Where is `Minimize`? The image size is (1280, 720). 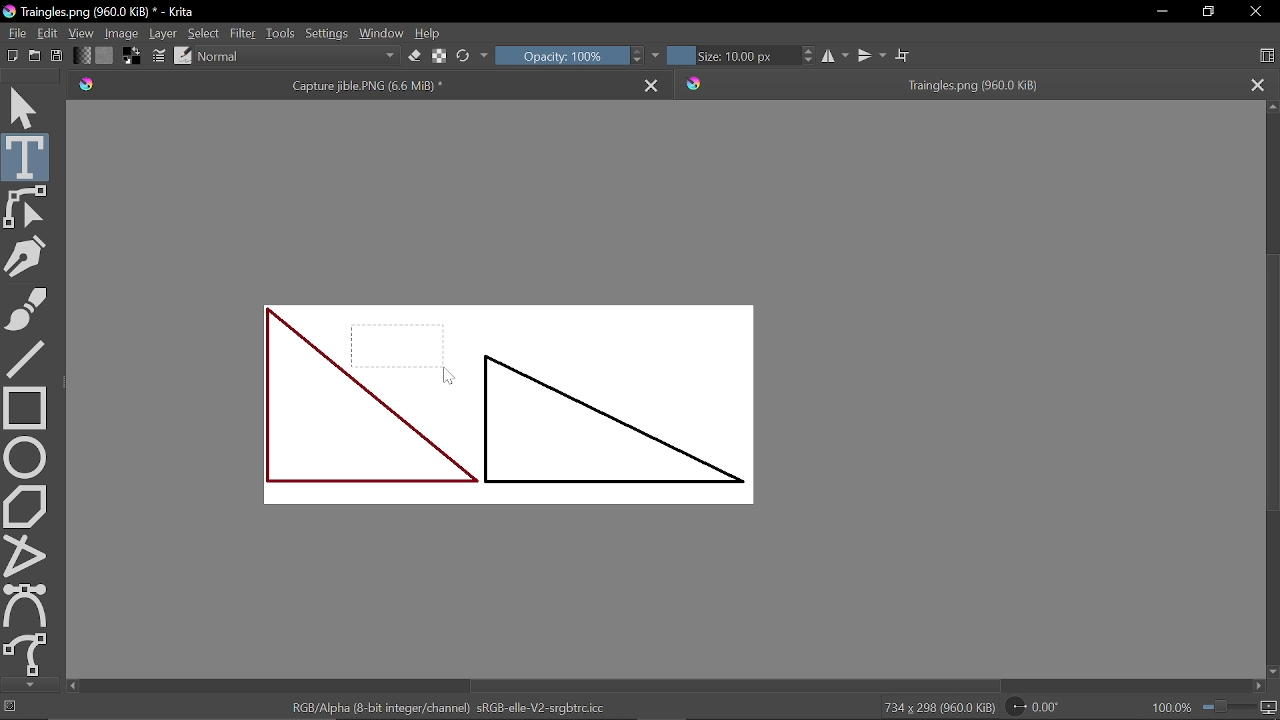
Minimize is located at coordinates (1160, 12).